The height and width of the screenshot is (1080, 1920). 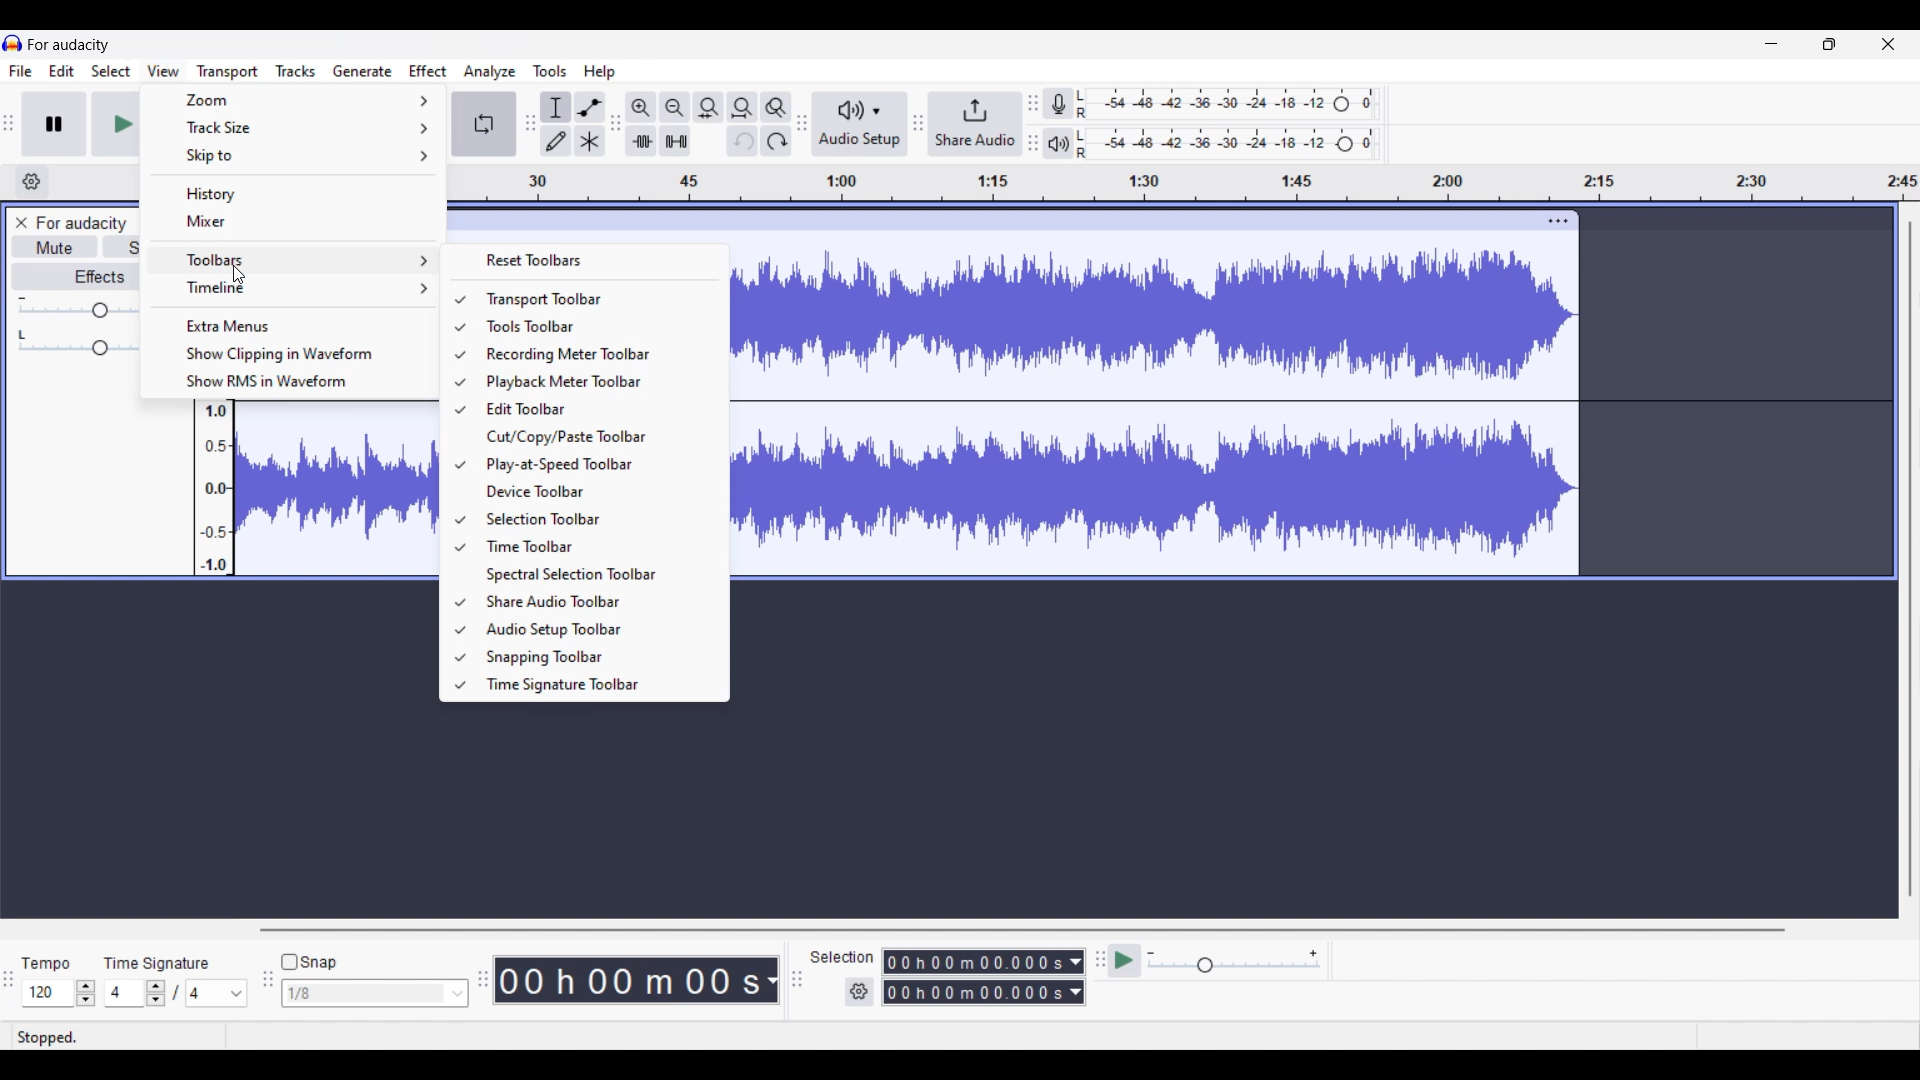 I want to click on Time signature settings, so click(x=178, y=992).